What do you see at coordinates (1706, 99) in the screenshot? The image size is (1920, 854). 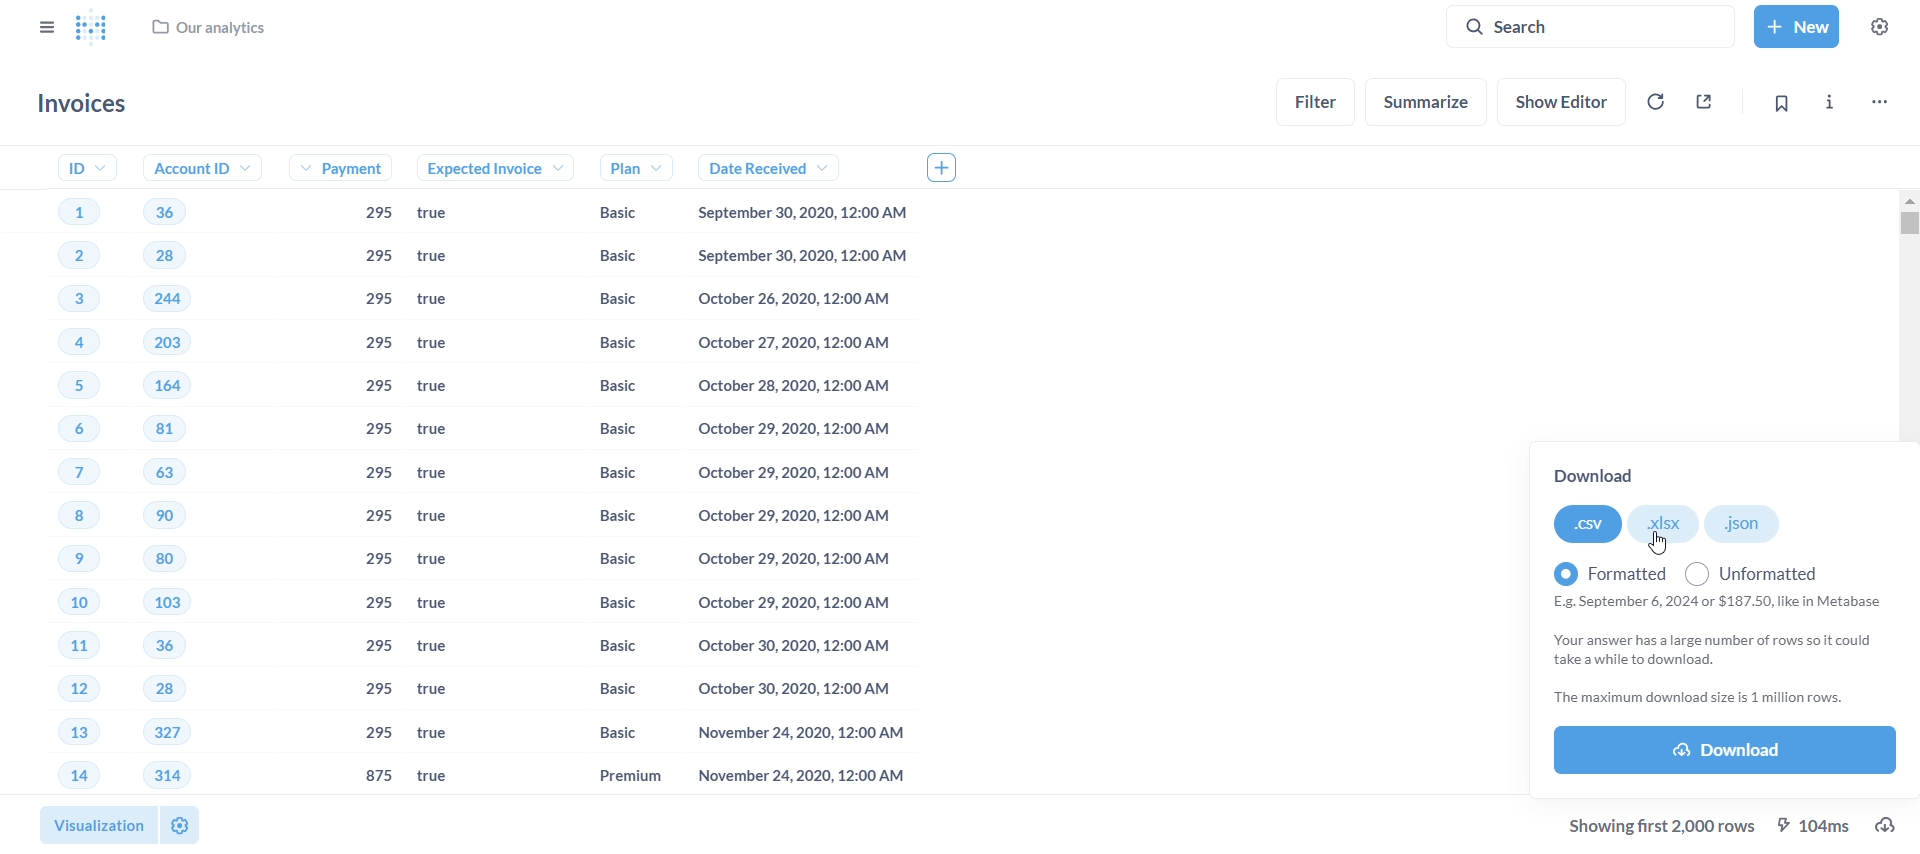 I see `sharing` at bounding box center [1706, 99].